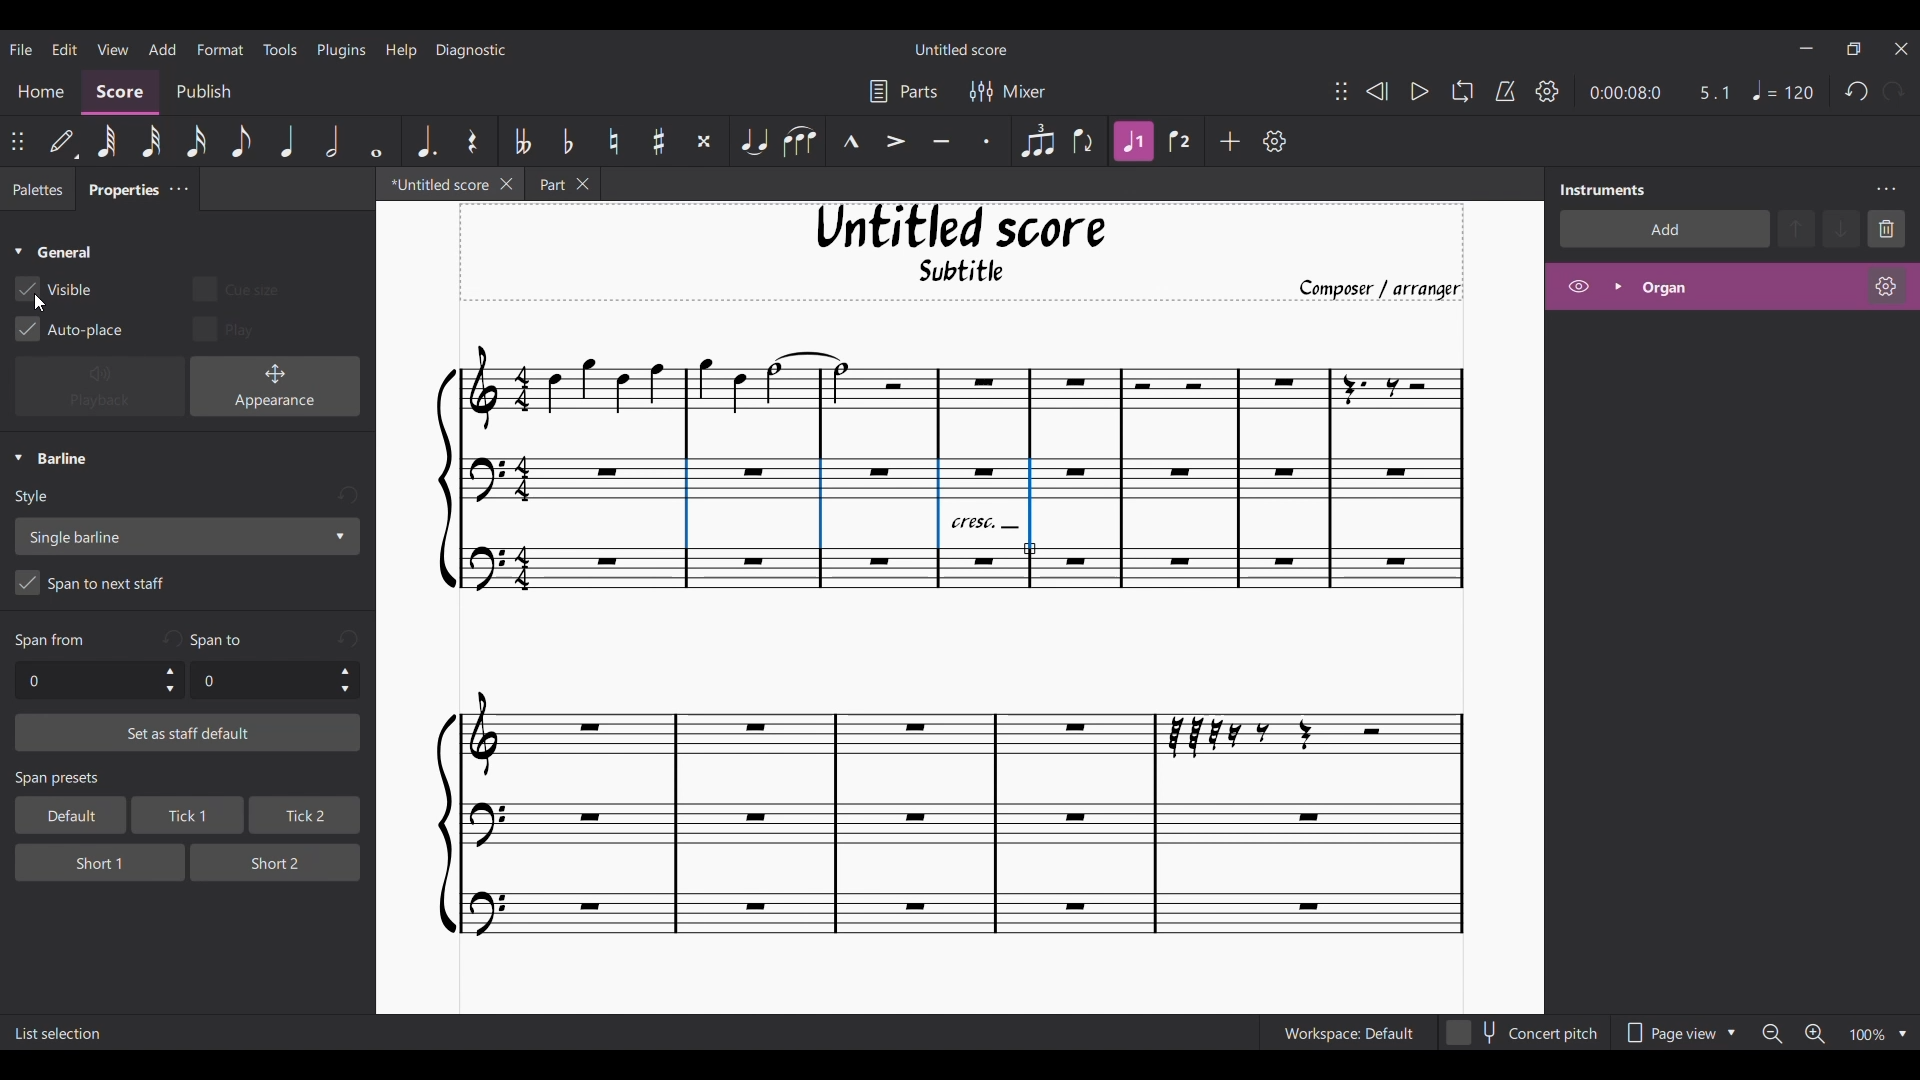 The image size is (1920, 1080). What do you see at coordinates (1036, 141) in the screenshot?
I see `Tuplet` at bounding box center [1036, 141].